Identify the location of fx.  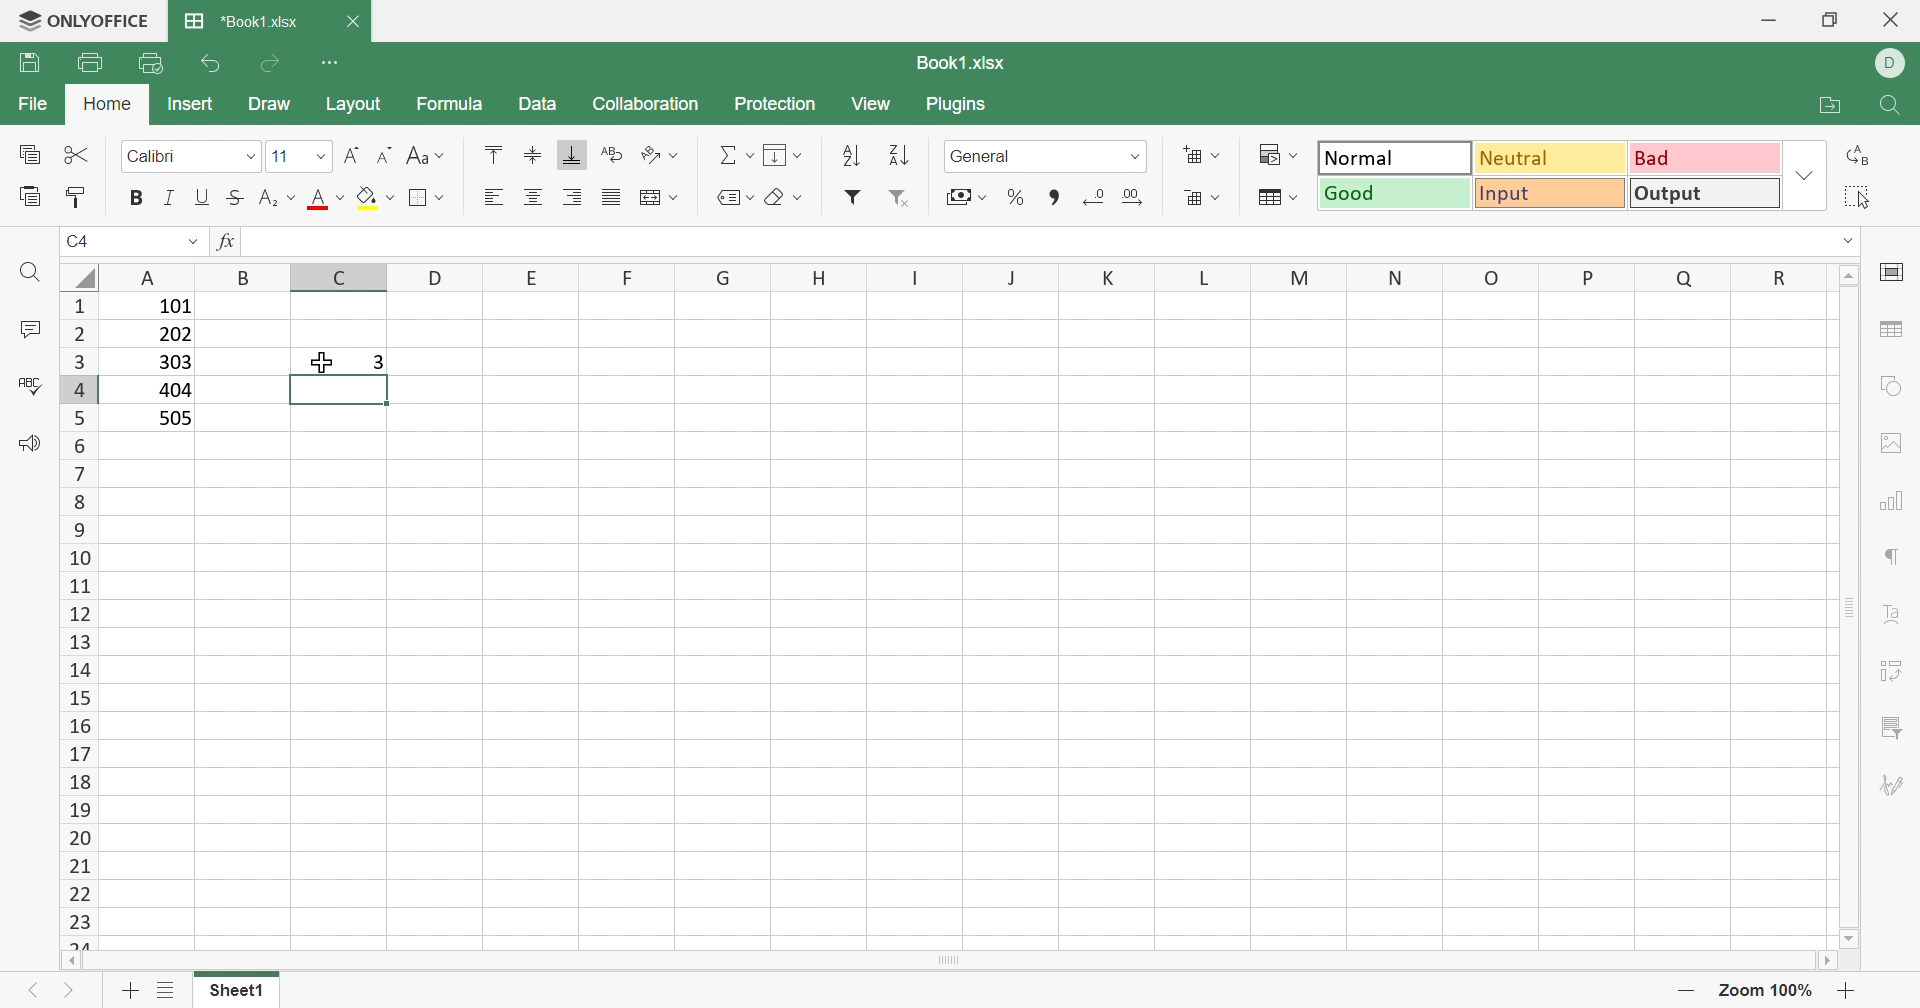
(226, 244).